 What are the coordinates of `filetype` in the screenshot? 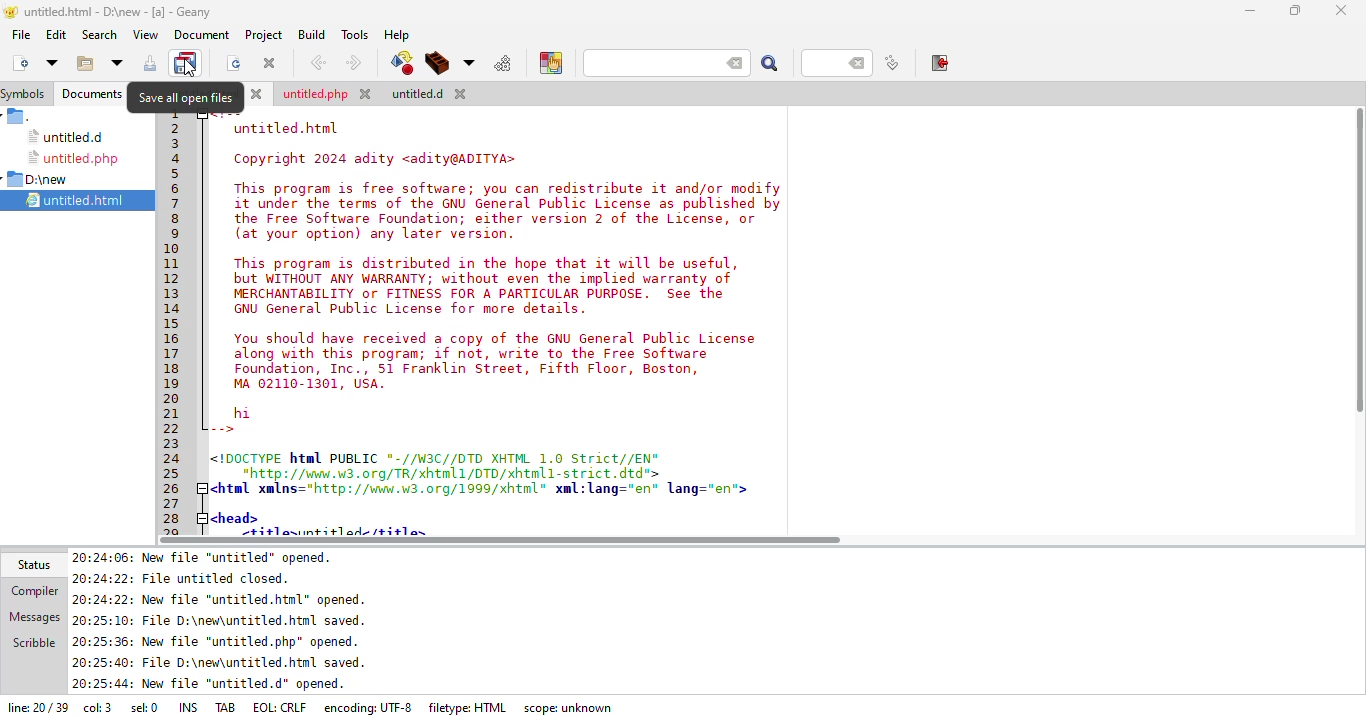 It's located at (473, 707).